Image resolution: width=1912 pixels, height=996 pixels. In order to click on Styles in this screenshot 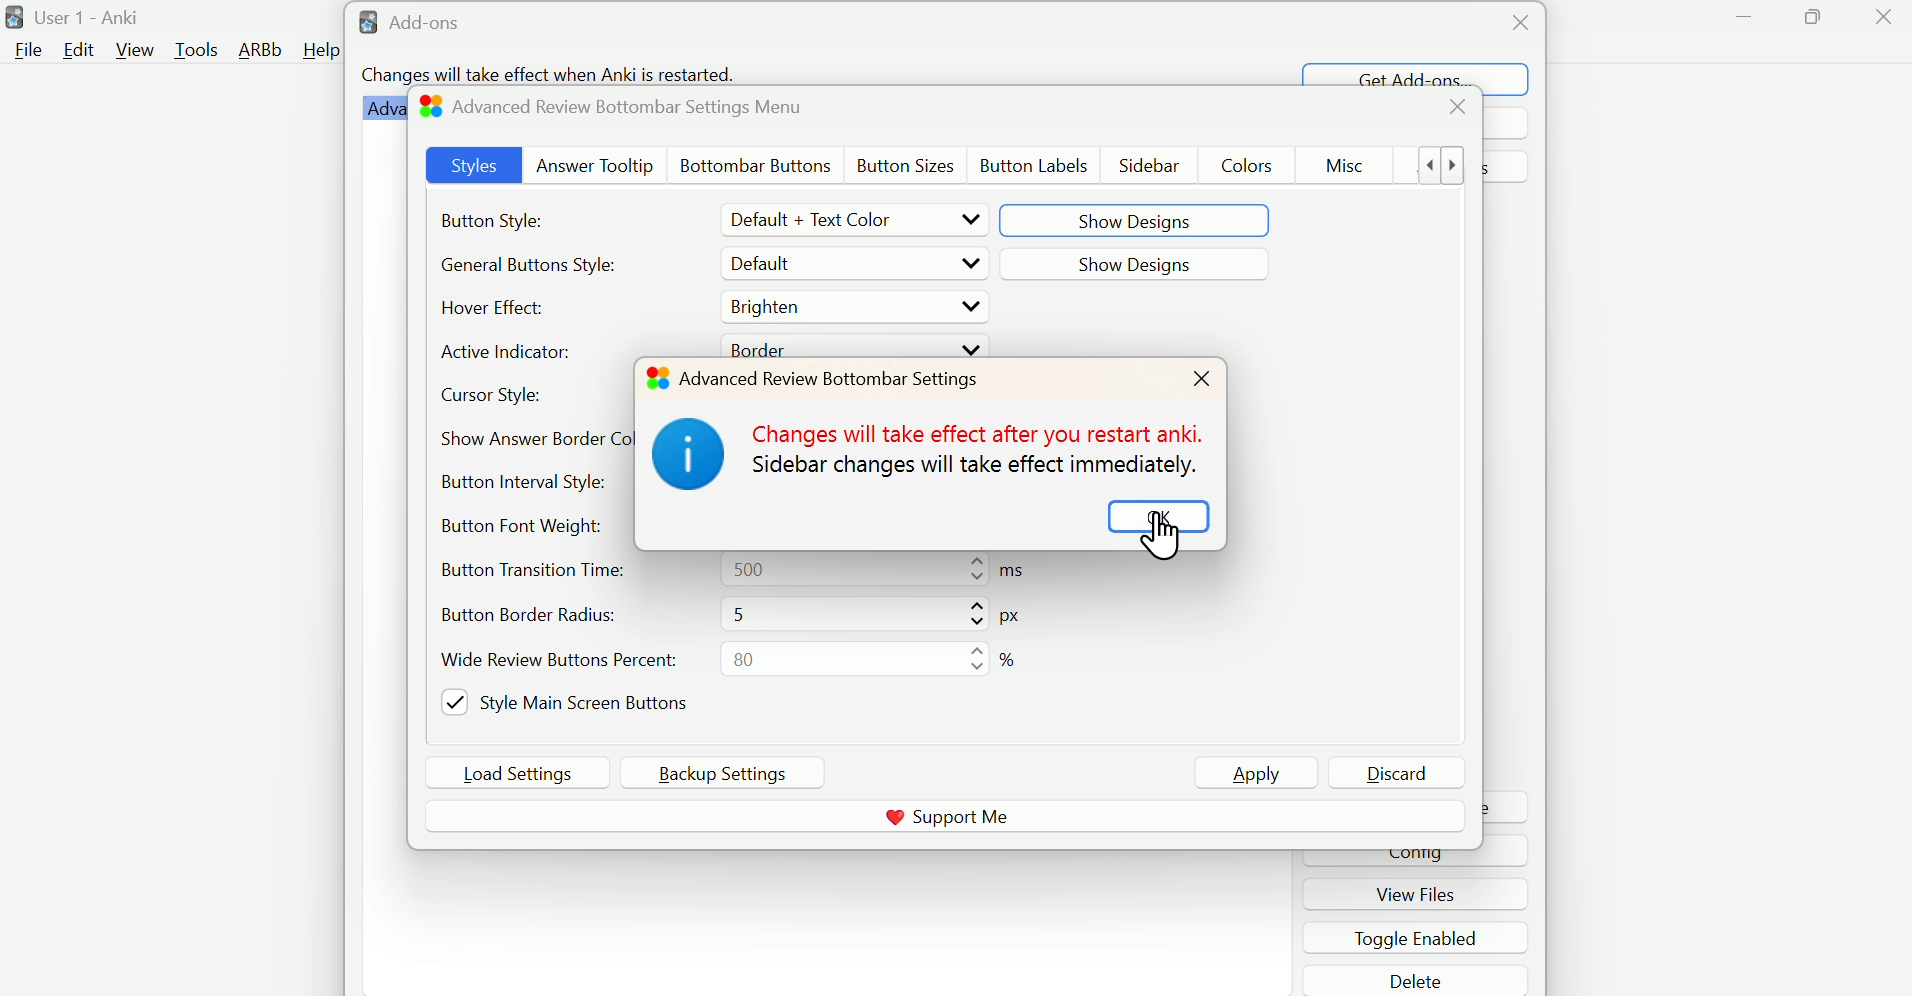, I will do `click(471, 163)`.